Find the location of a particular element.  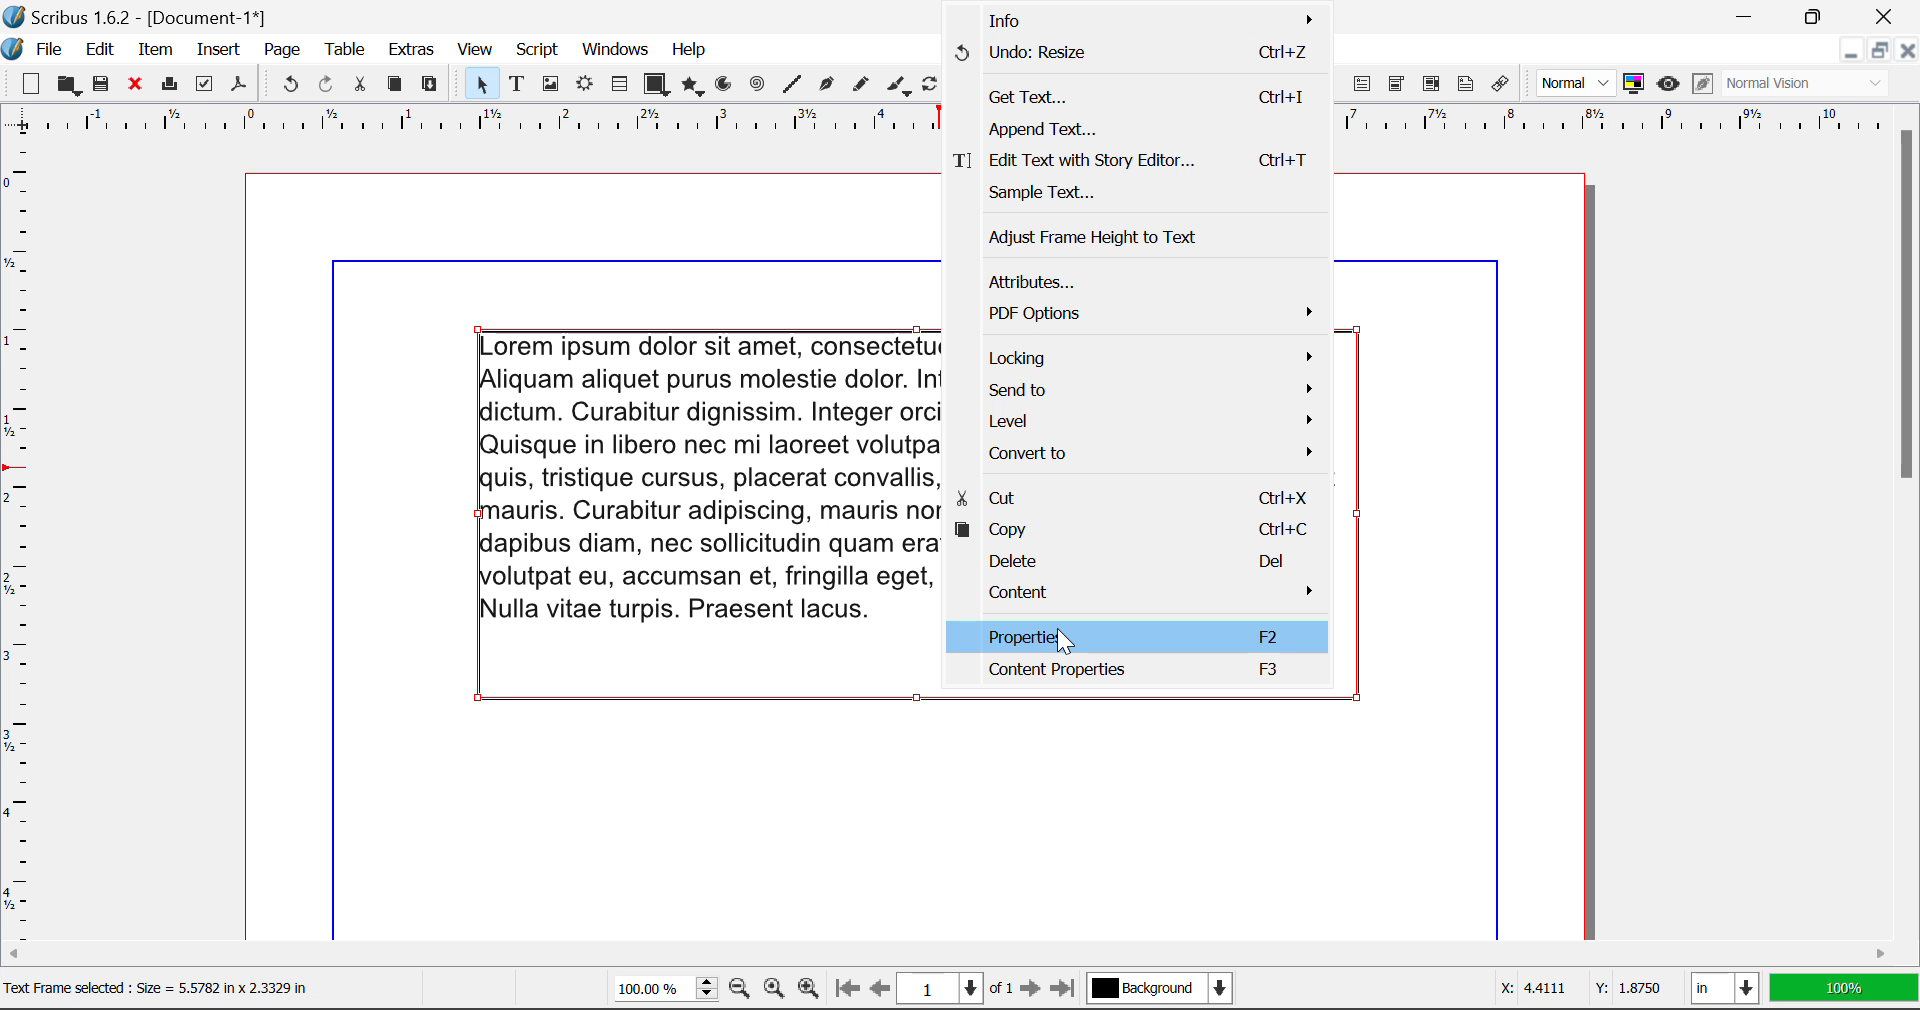

Get Text is located at coordinates (1141, 97).